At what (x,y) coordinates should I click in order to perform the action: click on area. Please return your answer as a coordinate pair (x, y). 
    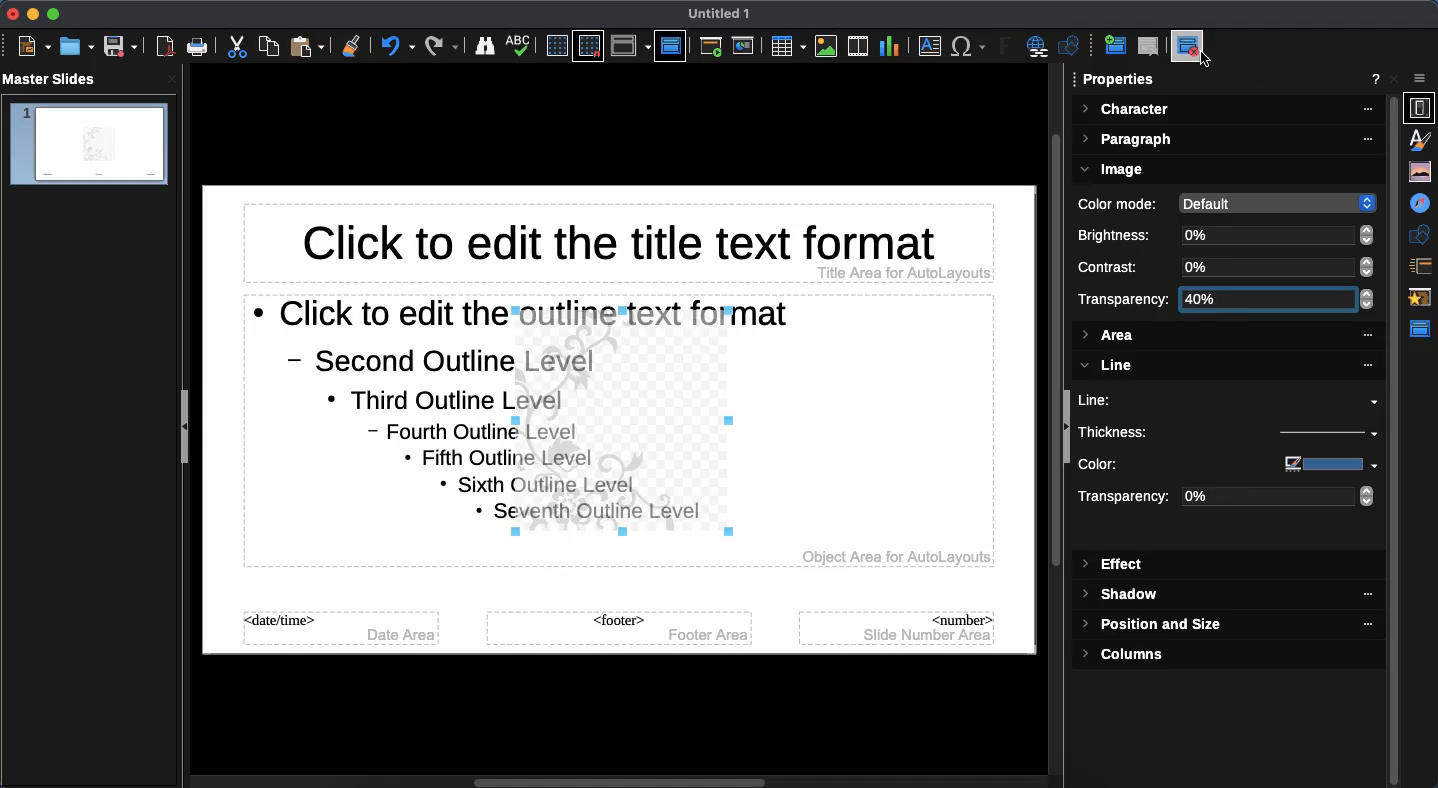
    Looking at the image, I should click on (1226, 339).